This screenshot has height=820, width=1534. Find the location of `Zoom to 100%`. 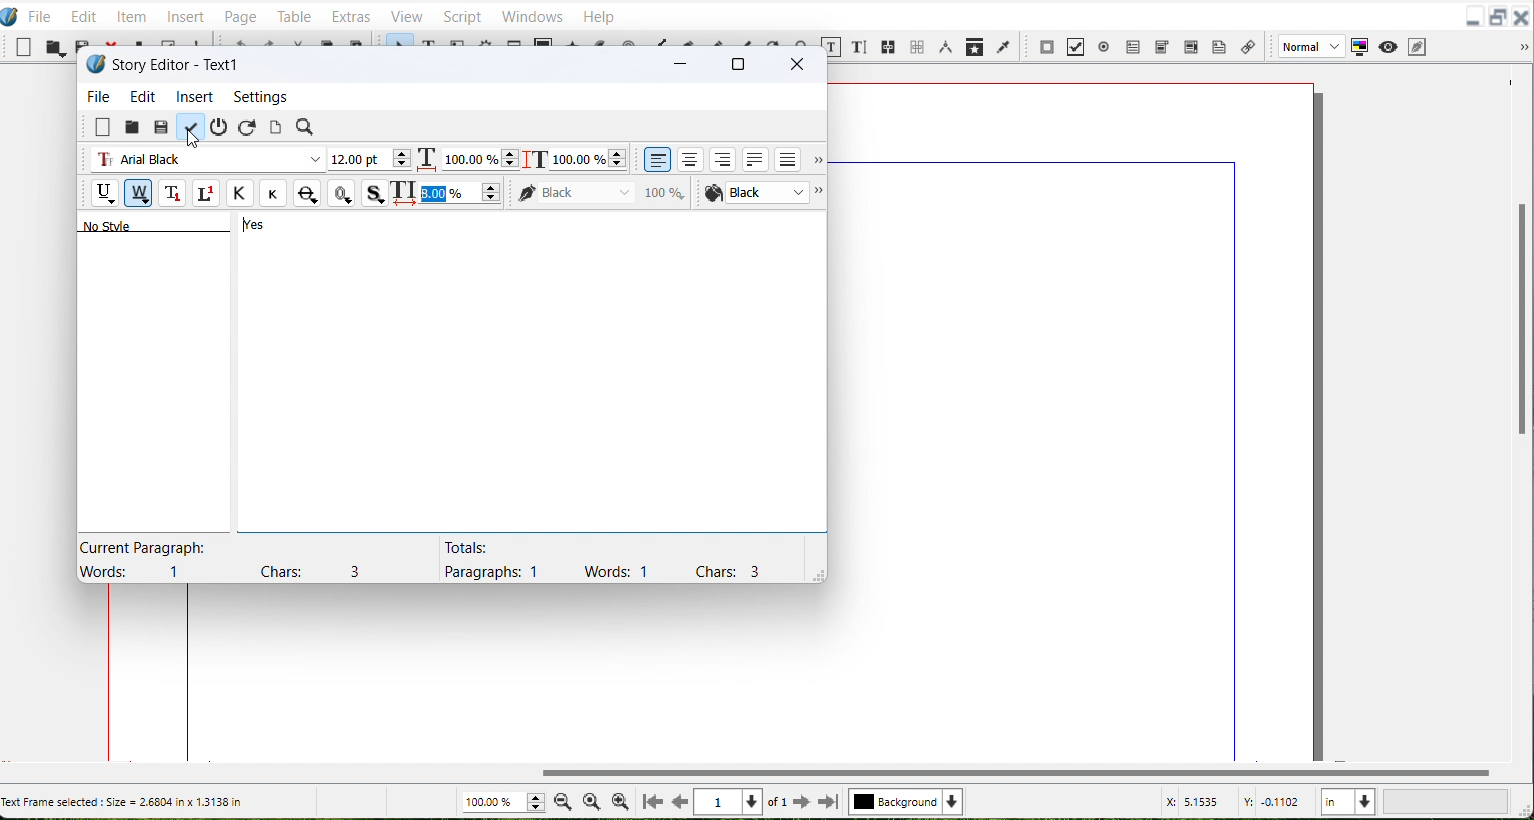

Zoom to 100% is located at coordinates (591, 800).